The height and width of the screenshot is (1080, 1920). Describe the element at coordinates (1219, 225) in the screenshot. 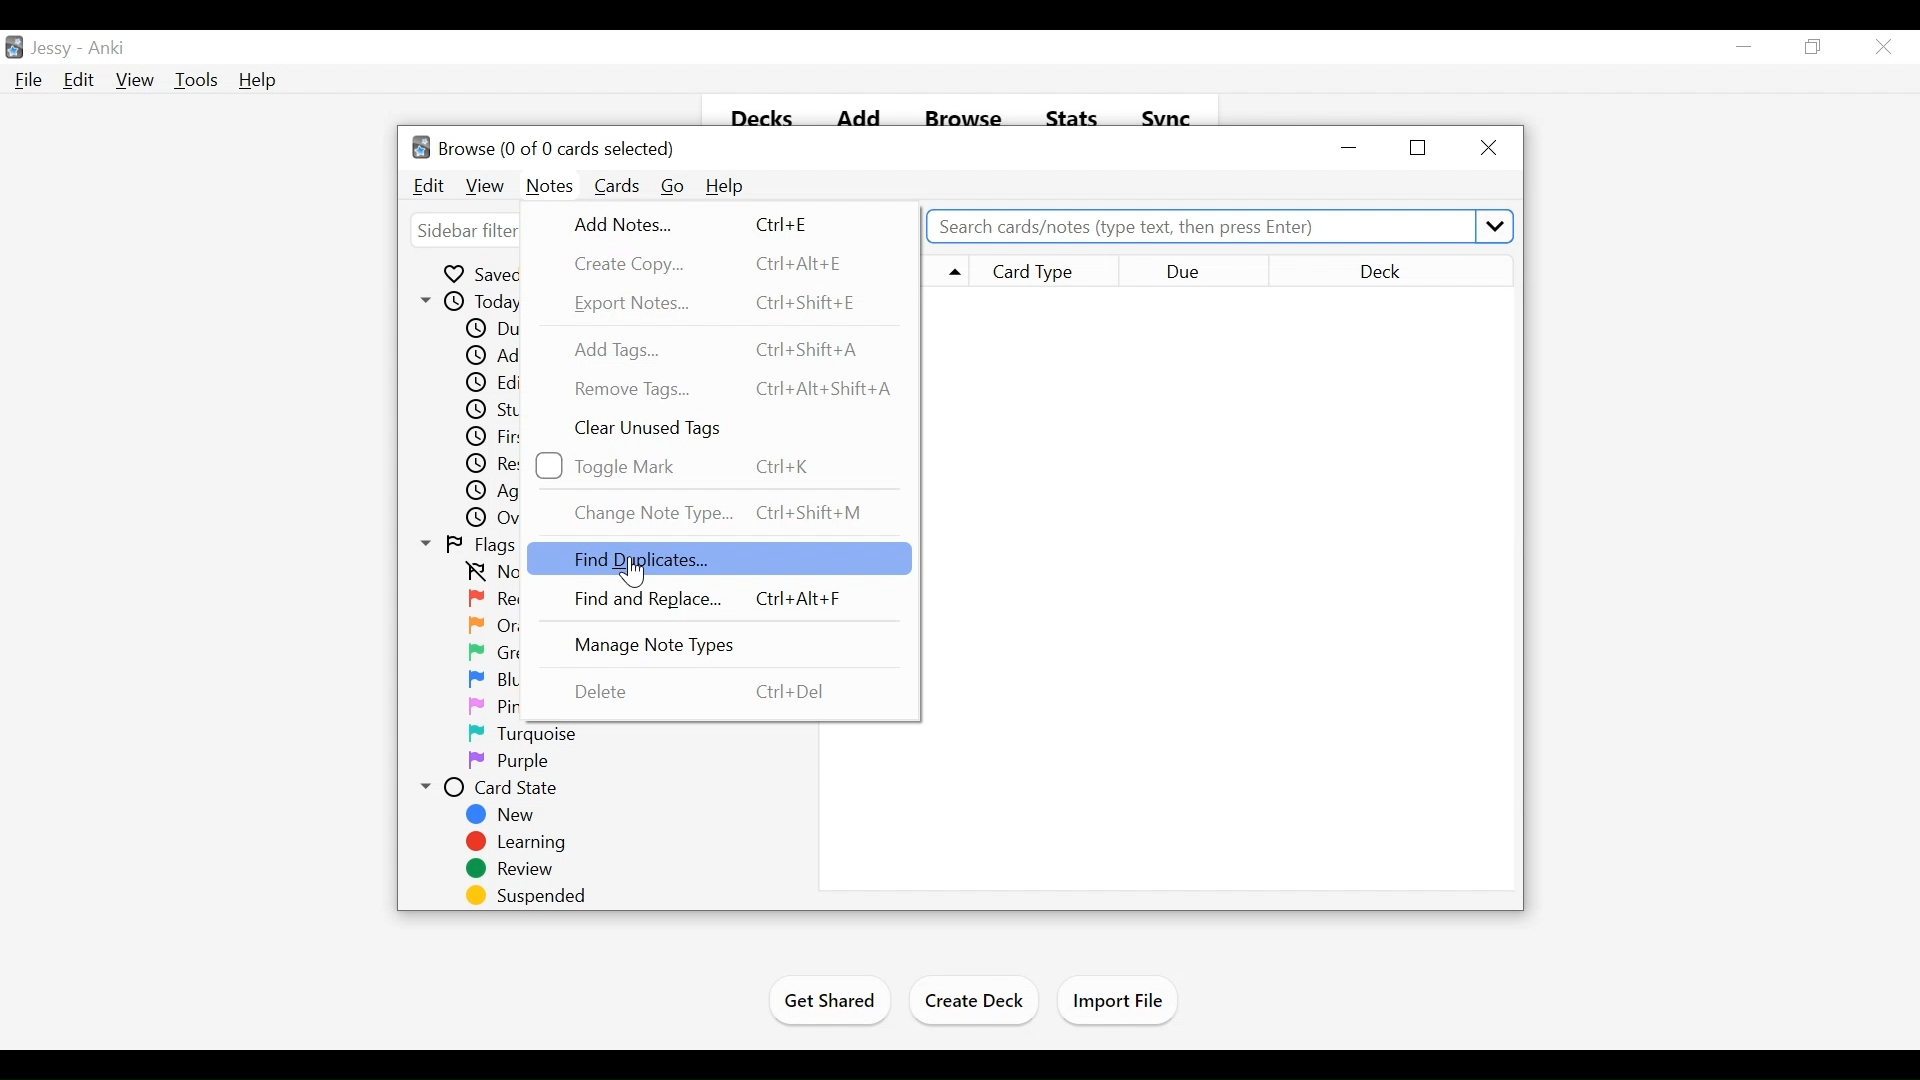

I see `Search cards/notes (type text, then press Enter)` at that location.